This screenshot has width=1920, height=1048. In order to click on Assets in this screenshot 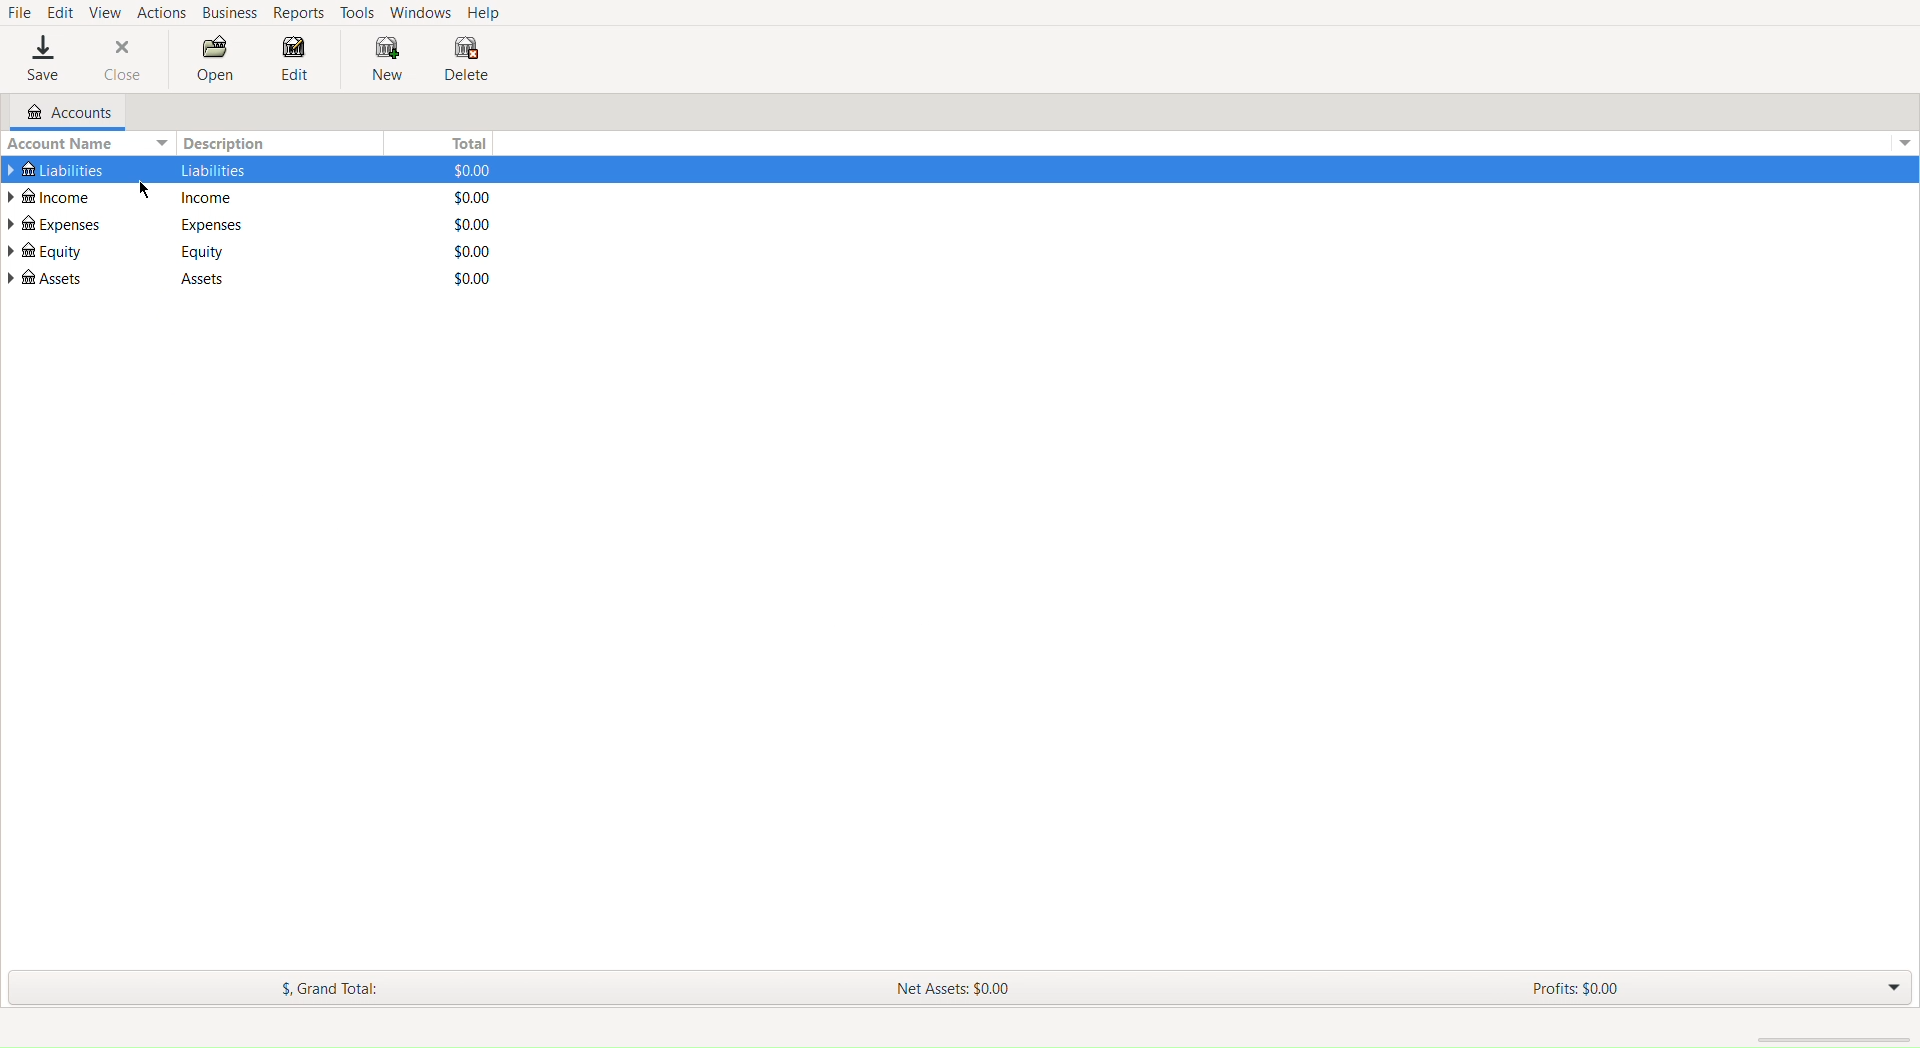, I will do `click(48, 279)`.